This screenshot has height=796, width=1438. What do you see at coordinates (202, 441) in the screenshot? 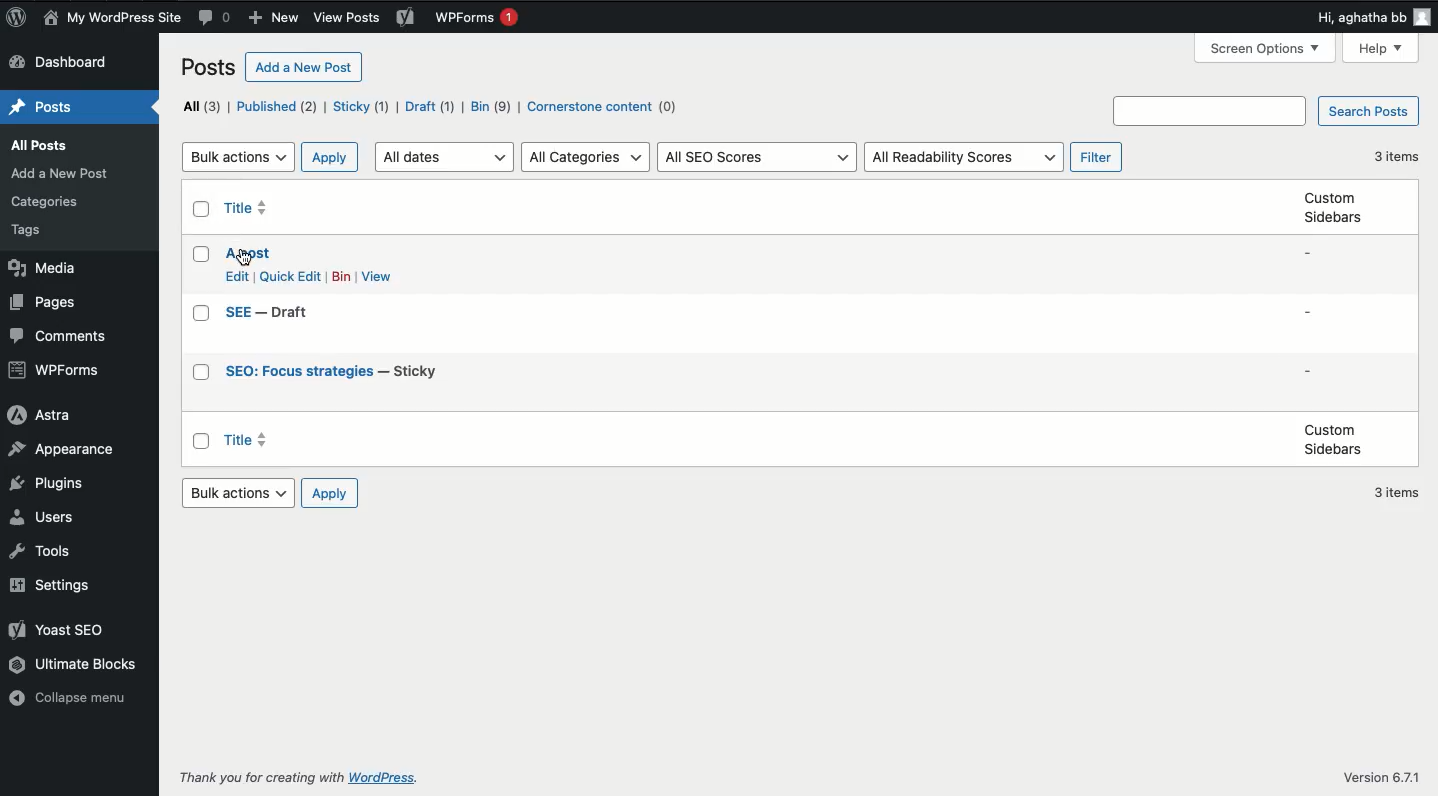
I see `Checkbox` at bounding box center [202, 441].